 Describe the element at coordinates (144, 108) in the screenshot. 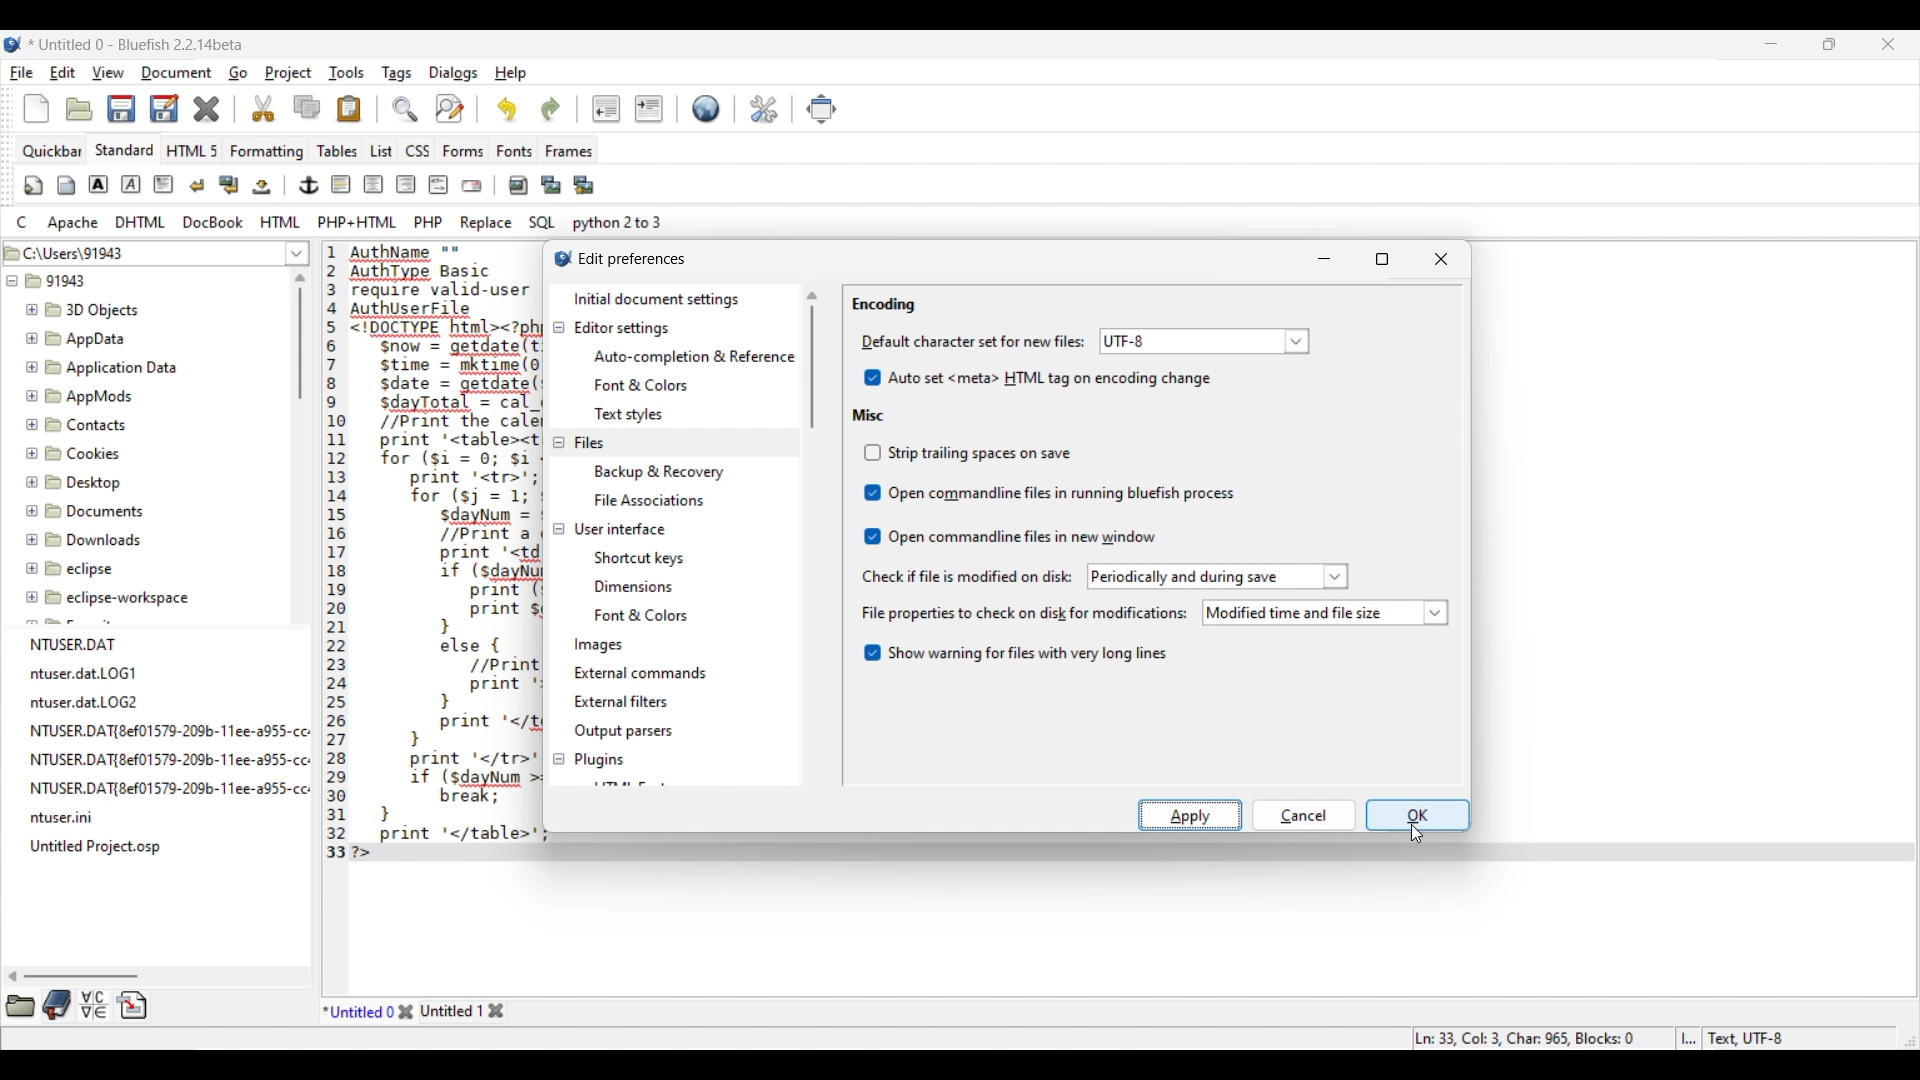

I see `Save options` at that location.